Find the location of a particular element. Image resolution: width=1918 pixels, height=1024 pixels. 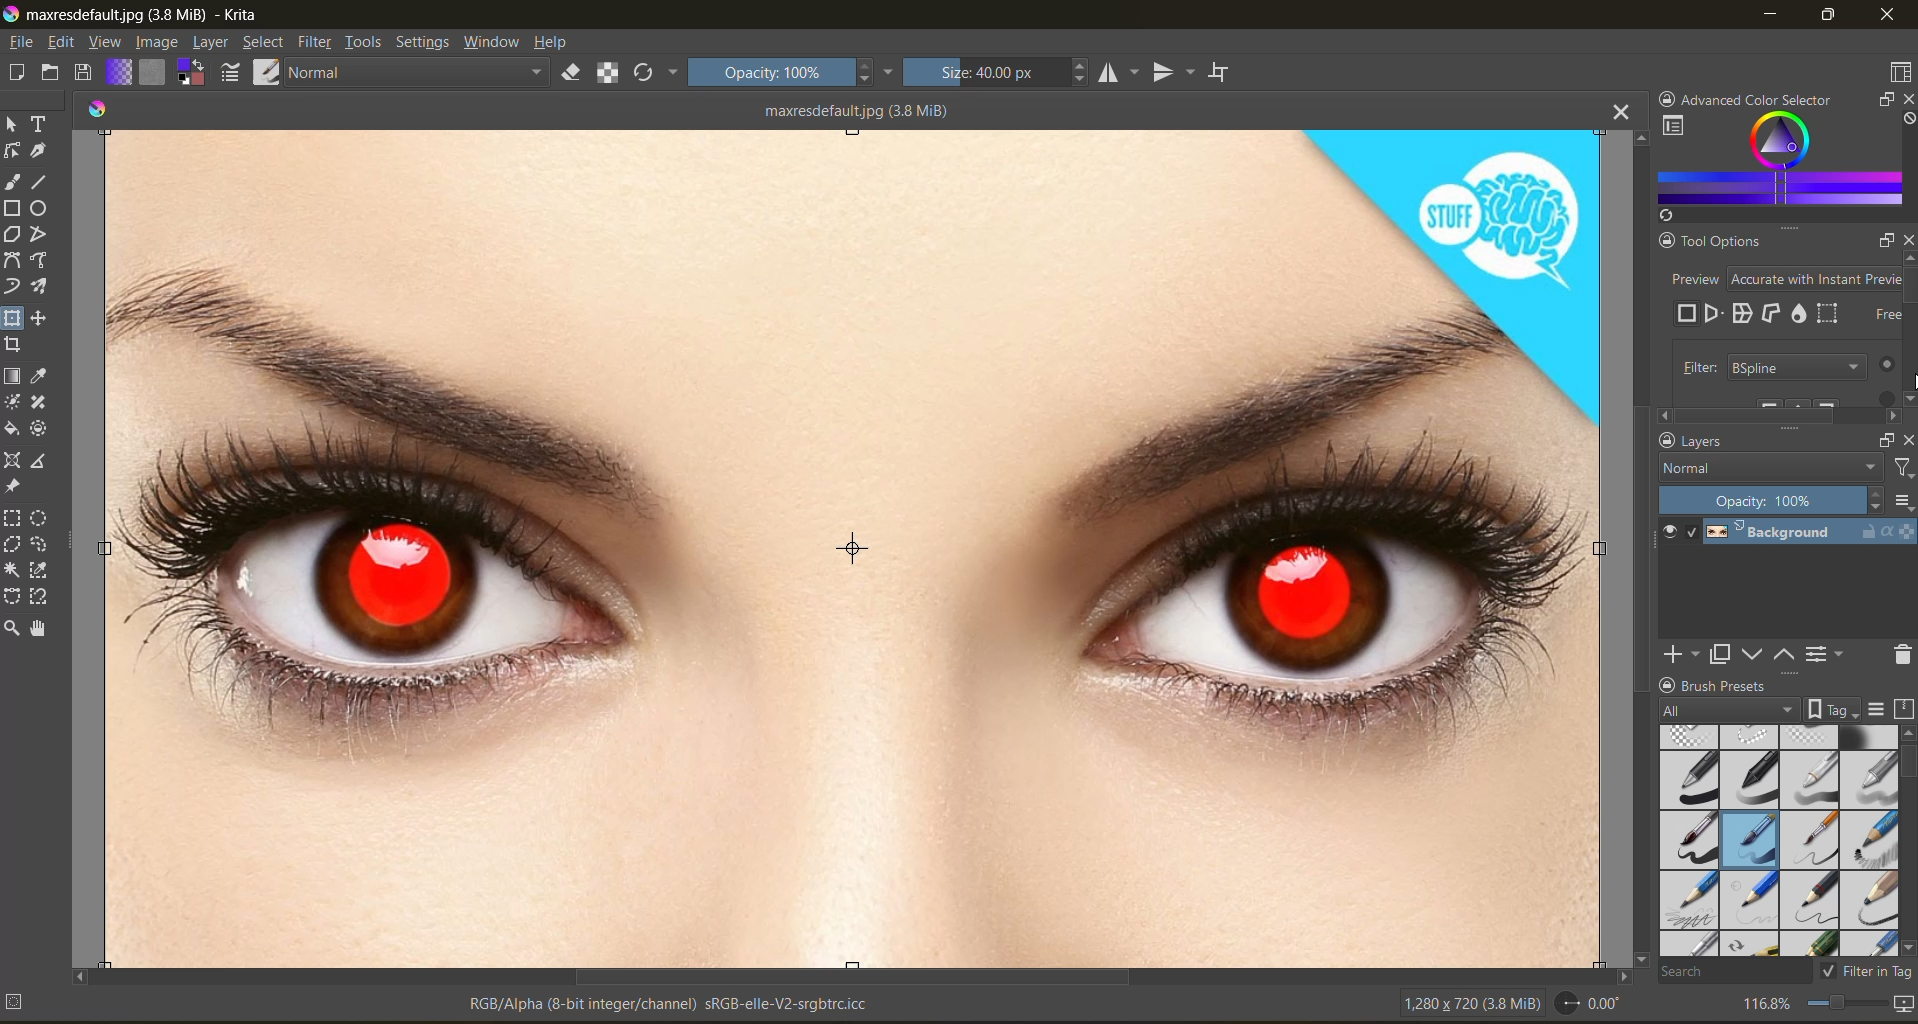

map the canvas is located at coordinates (1905, 1005).